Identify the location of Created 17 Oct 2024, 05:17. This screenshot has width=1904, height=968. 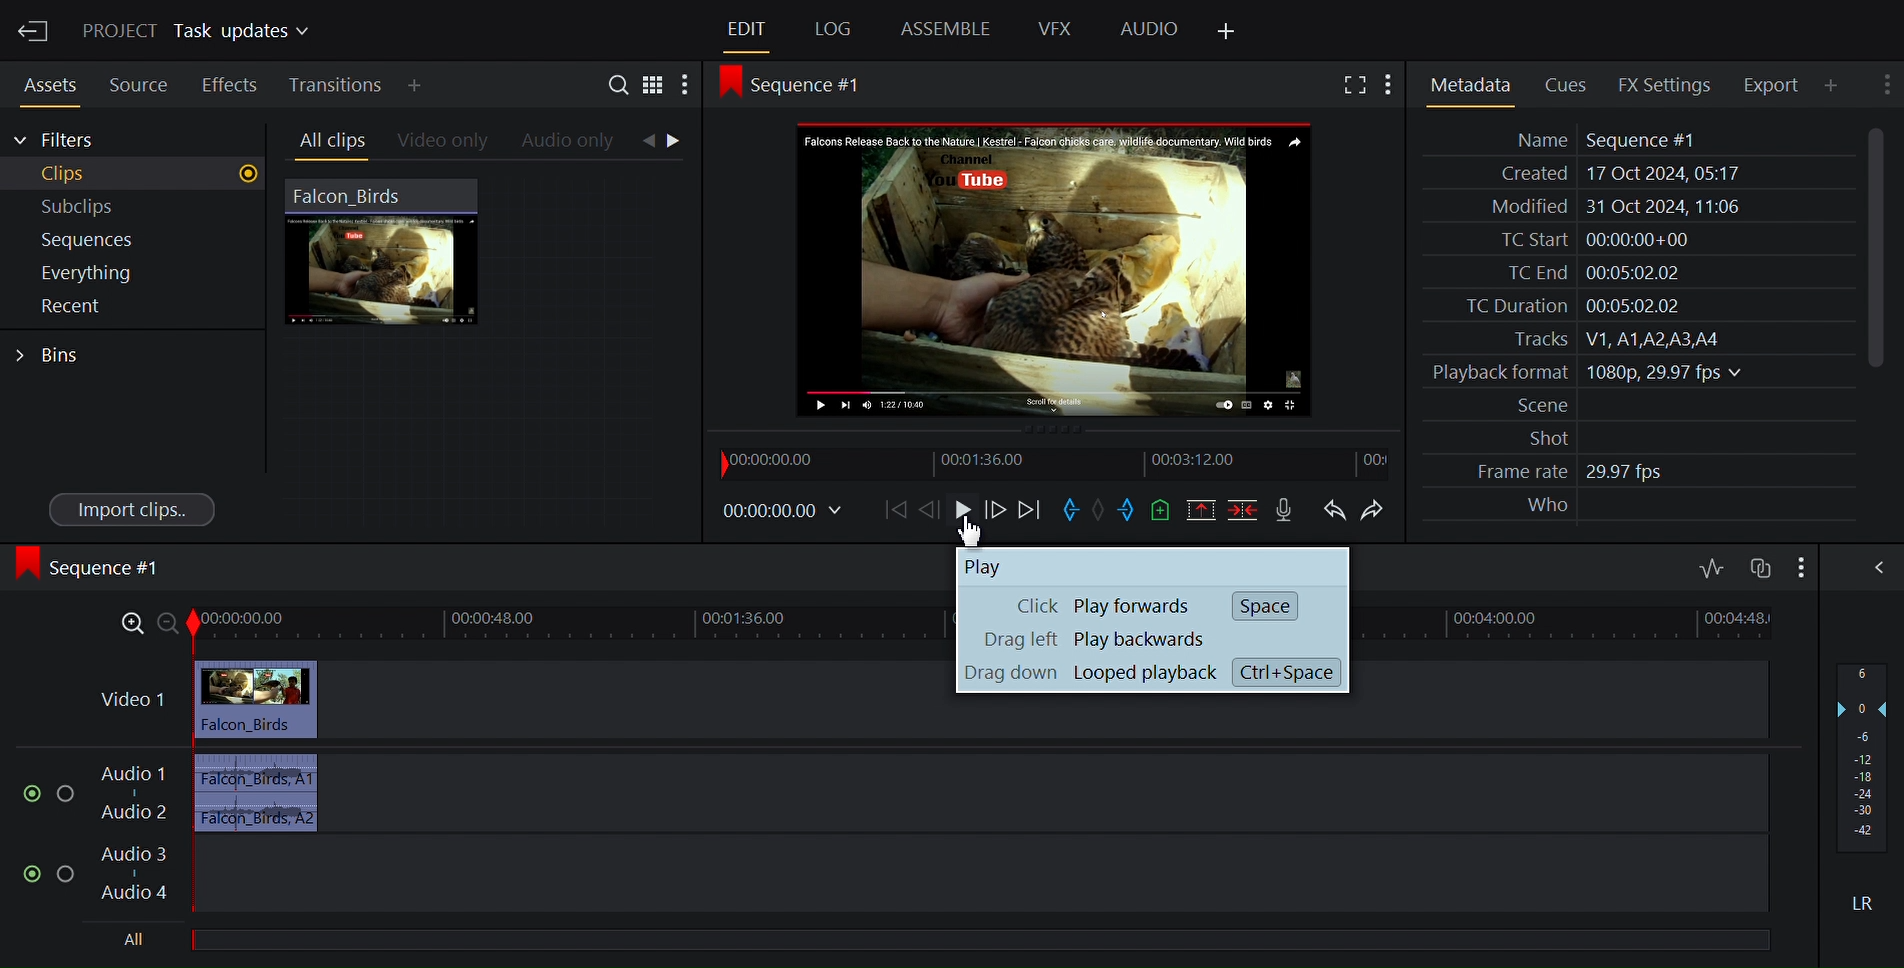
(1612, 174).